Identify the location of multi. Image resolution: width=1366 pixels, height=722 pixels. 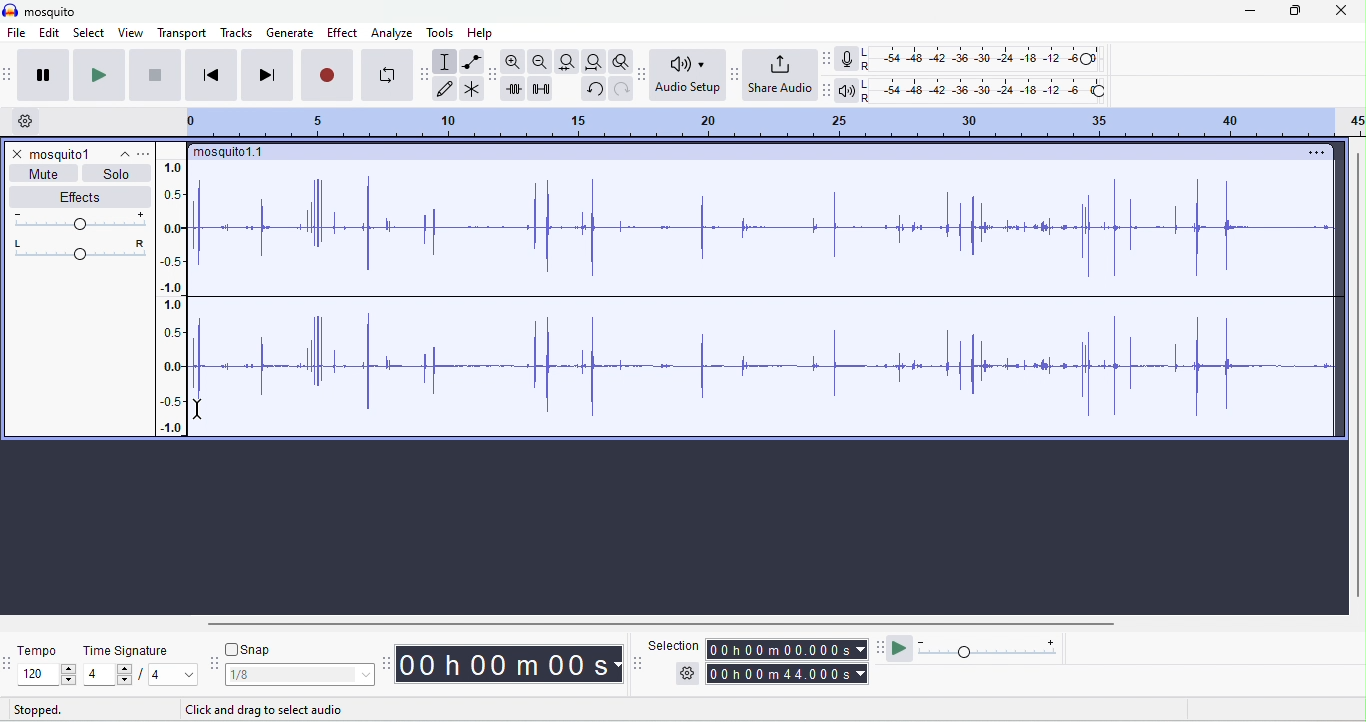
(472, 88).